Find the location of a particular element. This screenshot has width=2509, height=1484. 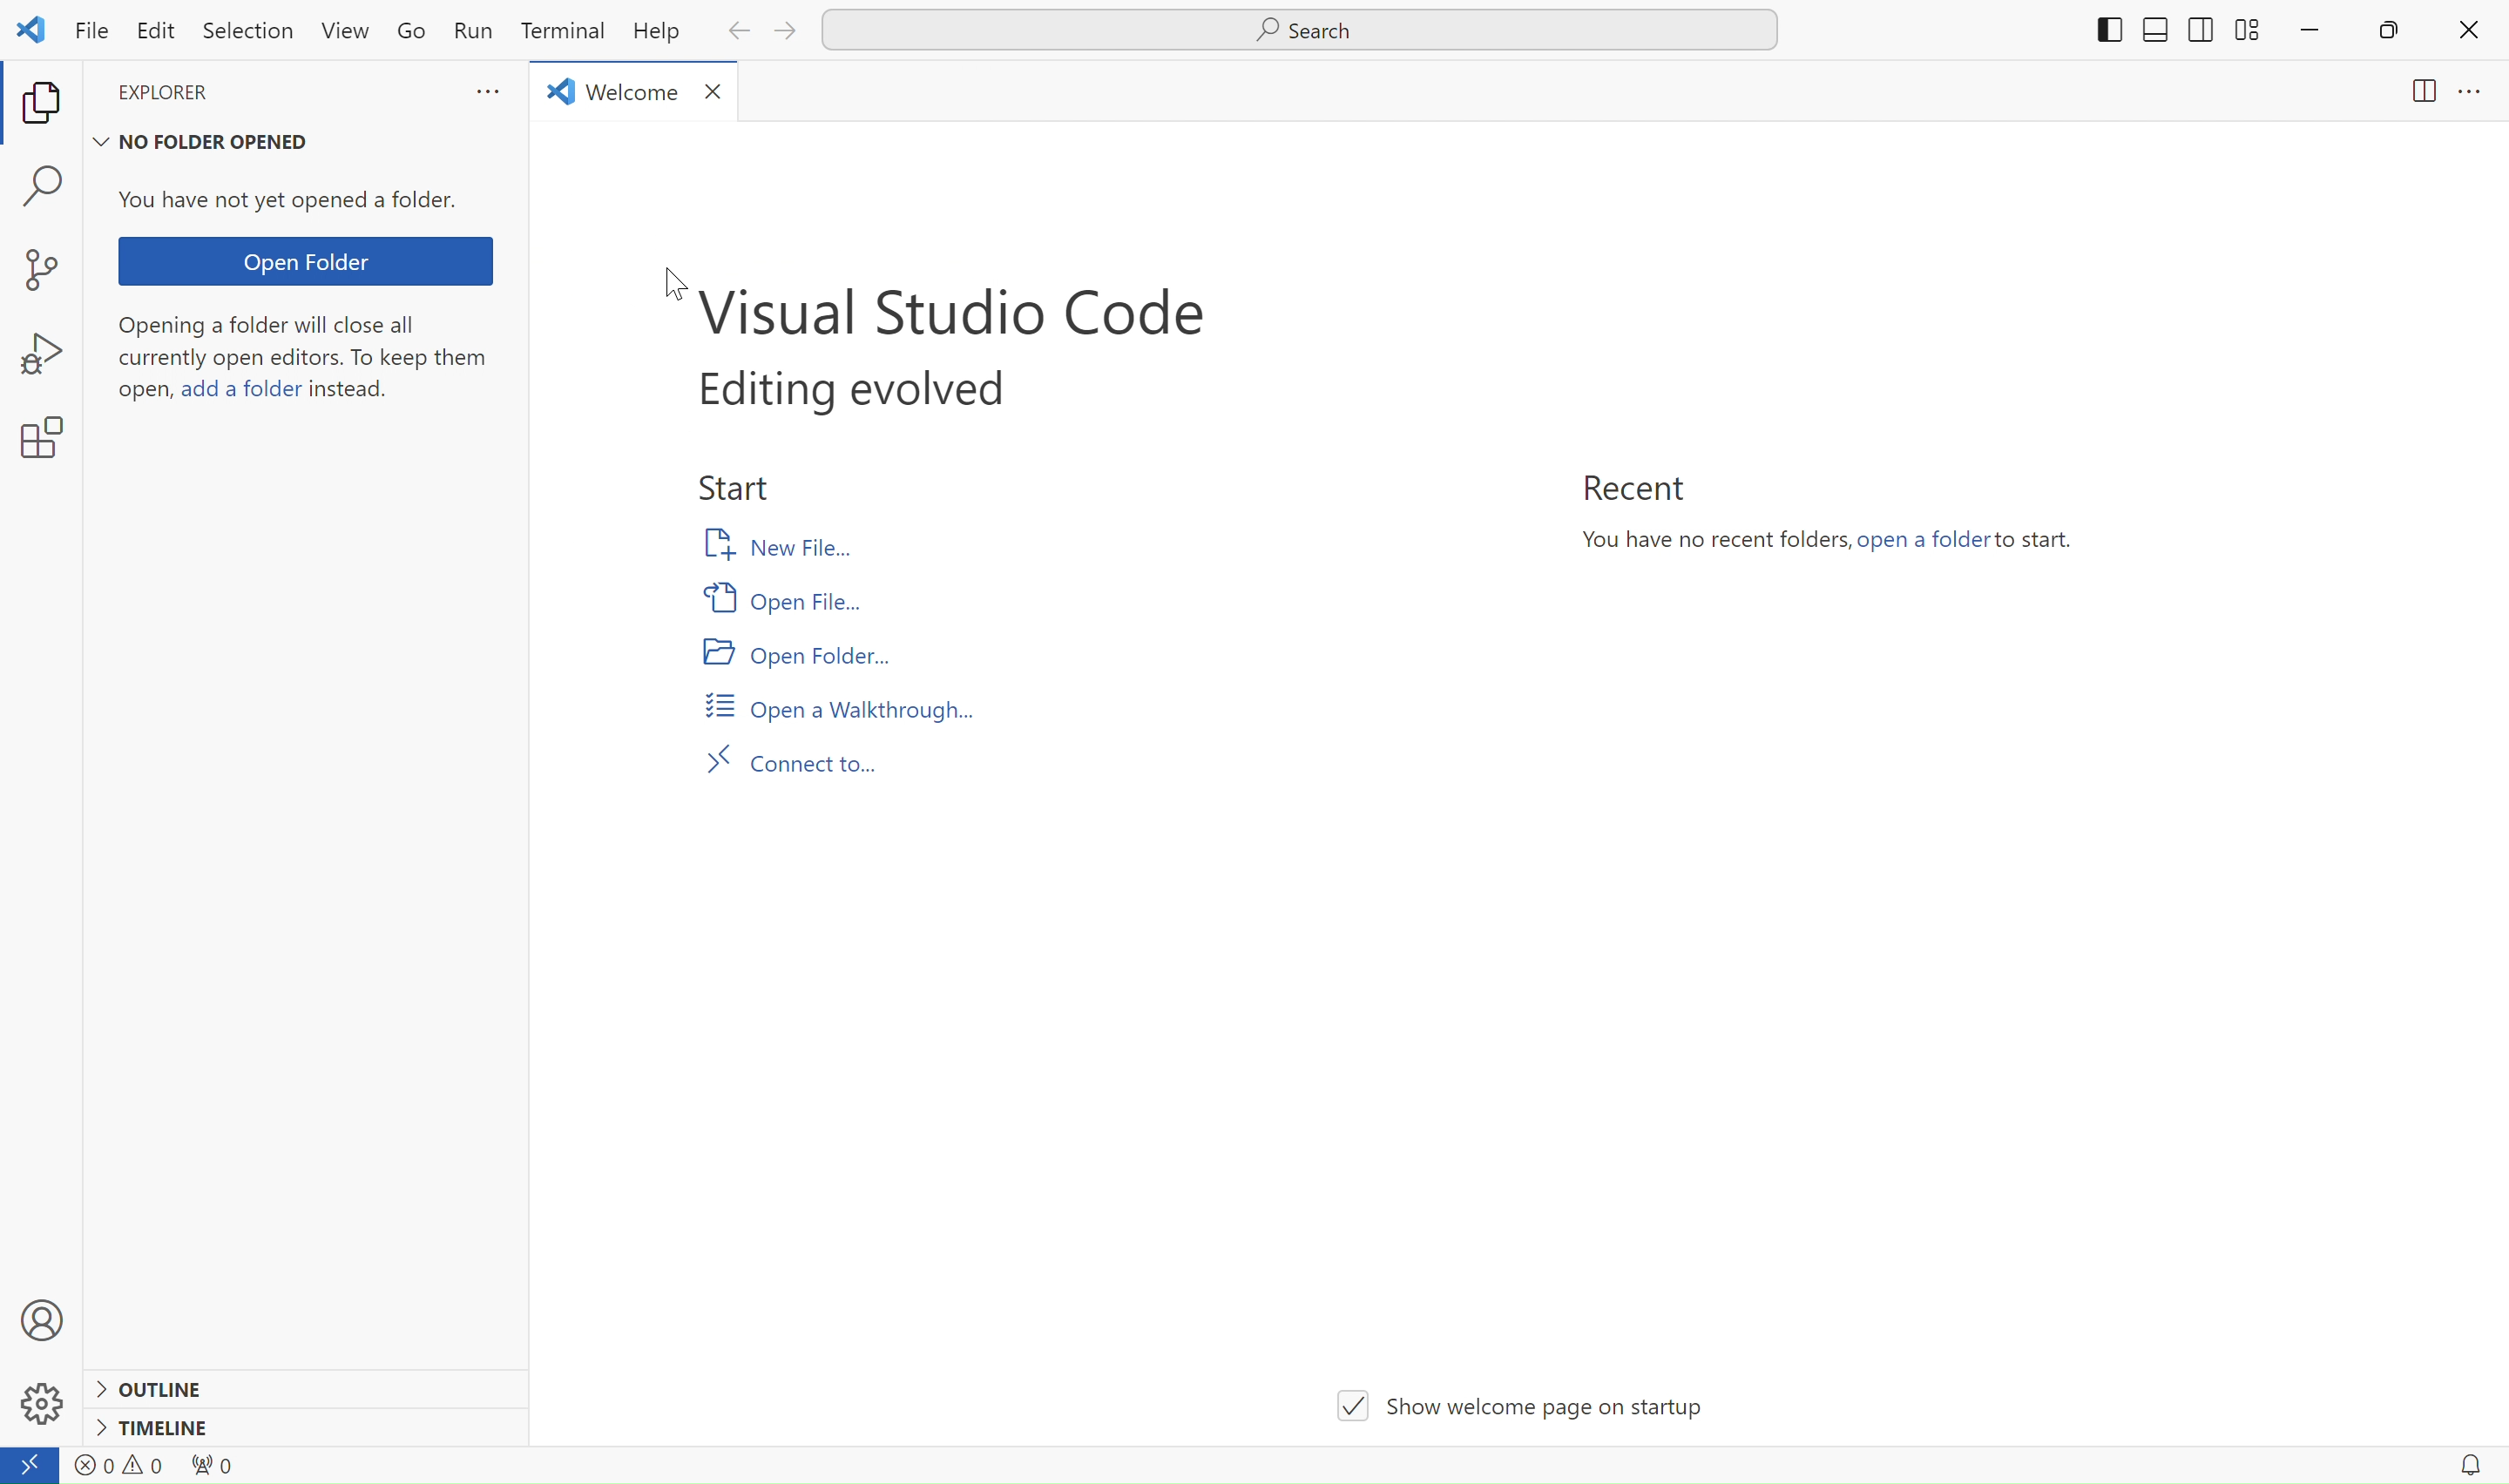

You have no recent folders,open a folder to start is located at coordinates (1829, 549).